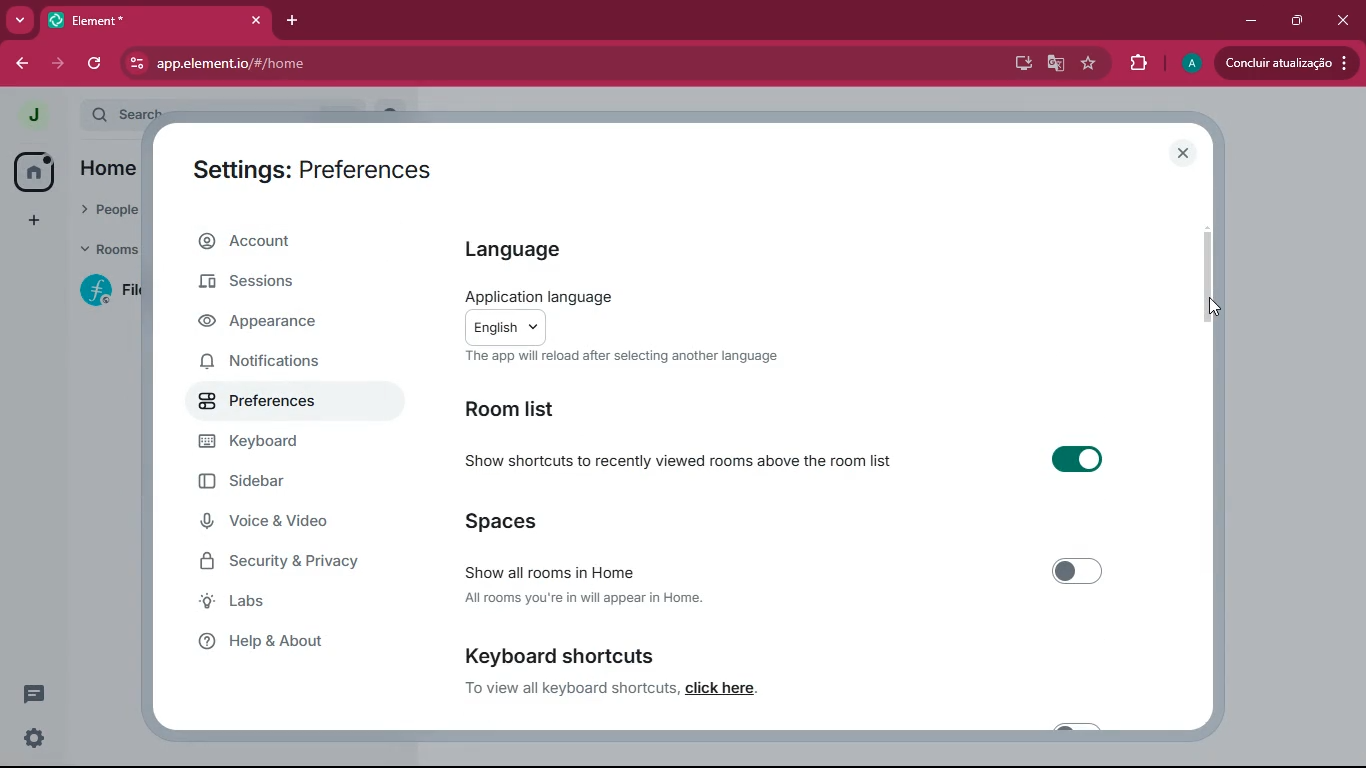 The height and width of the screenshot is (768, 1366). I want to click on favourite, so click(1093, 64).